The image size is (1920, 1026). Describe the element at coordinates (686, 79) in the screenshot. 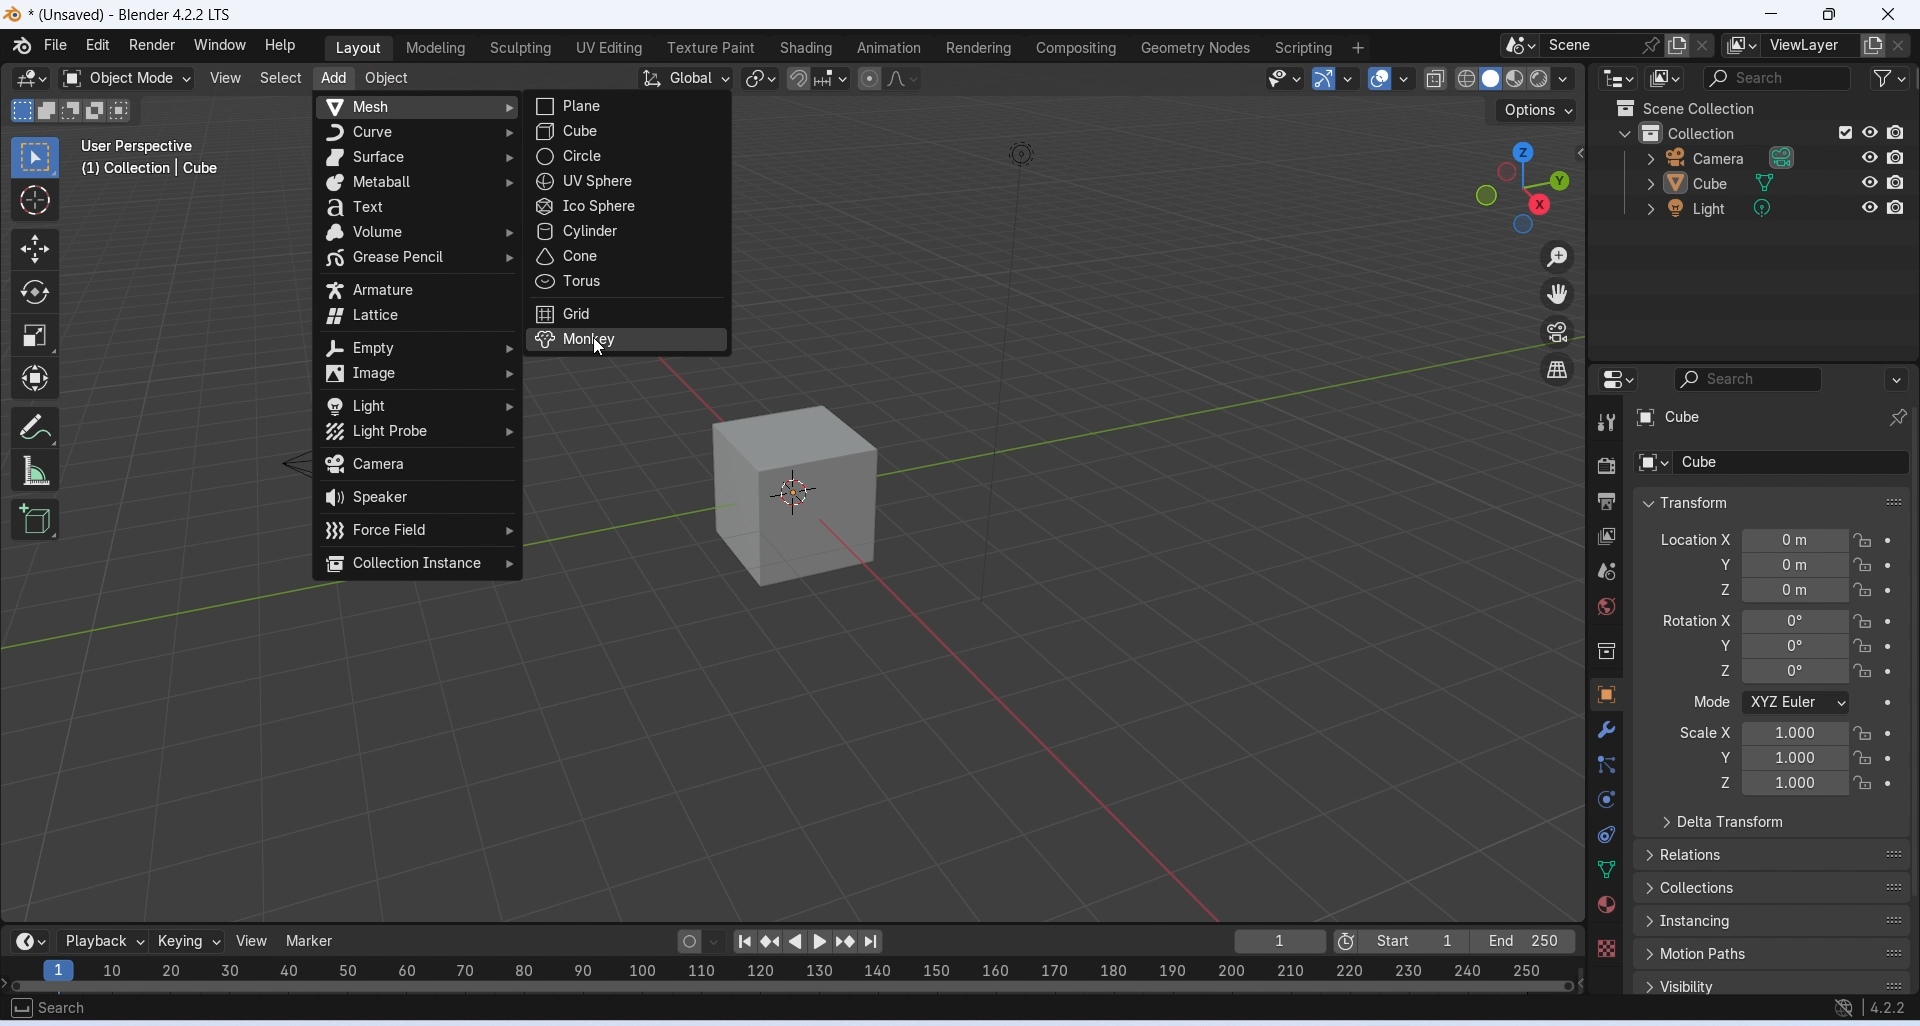

I see `transform orientation` at that location.